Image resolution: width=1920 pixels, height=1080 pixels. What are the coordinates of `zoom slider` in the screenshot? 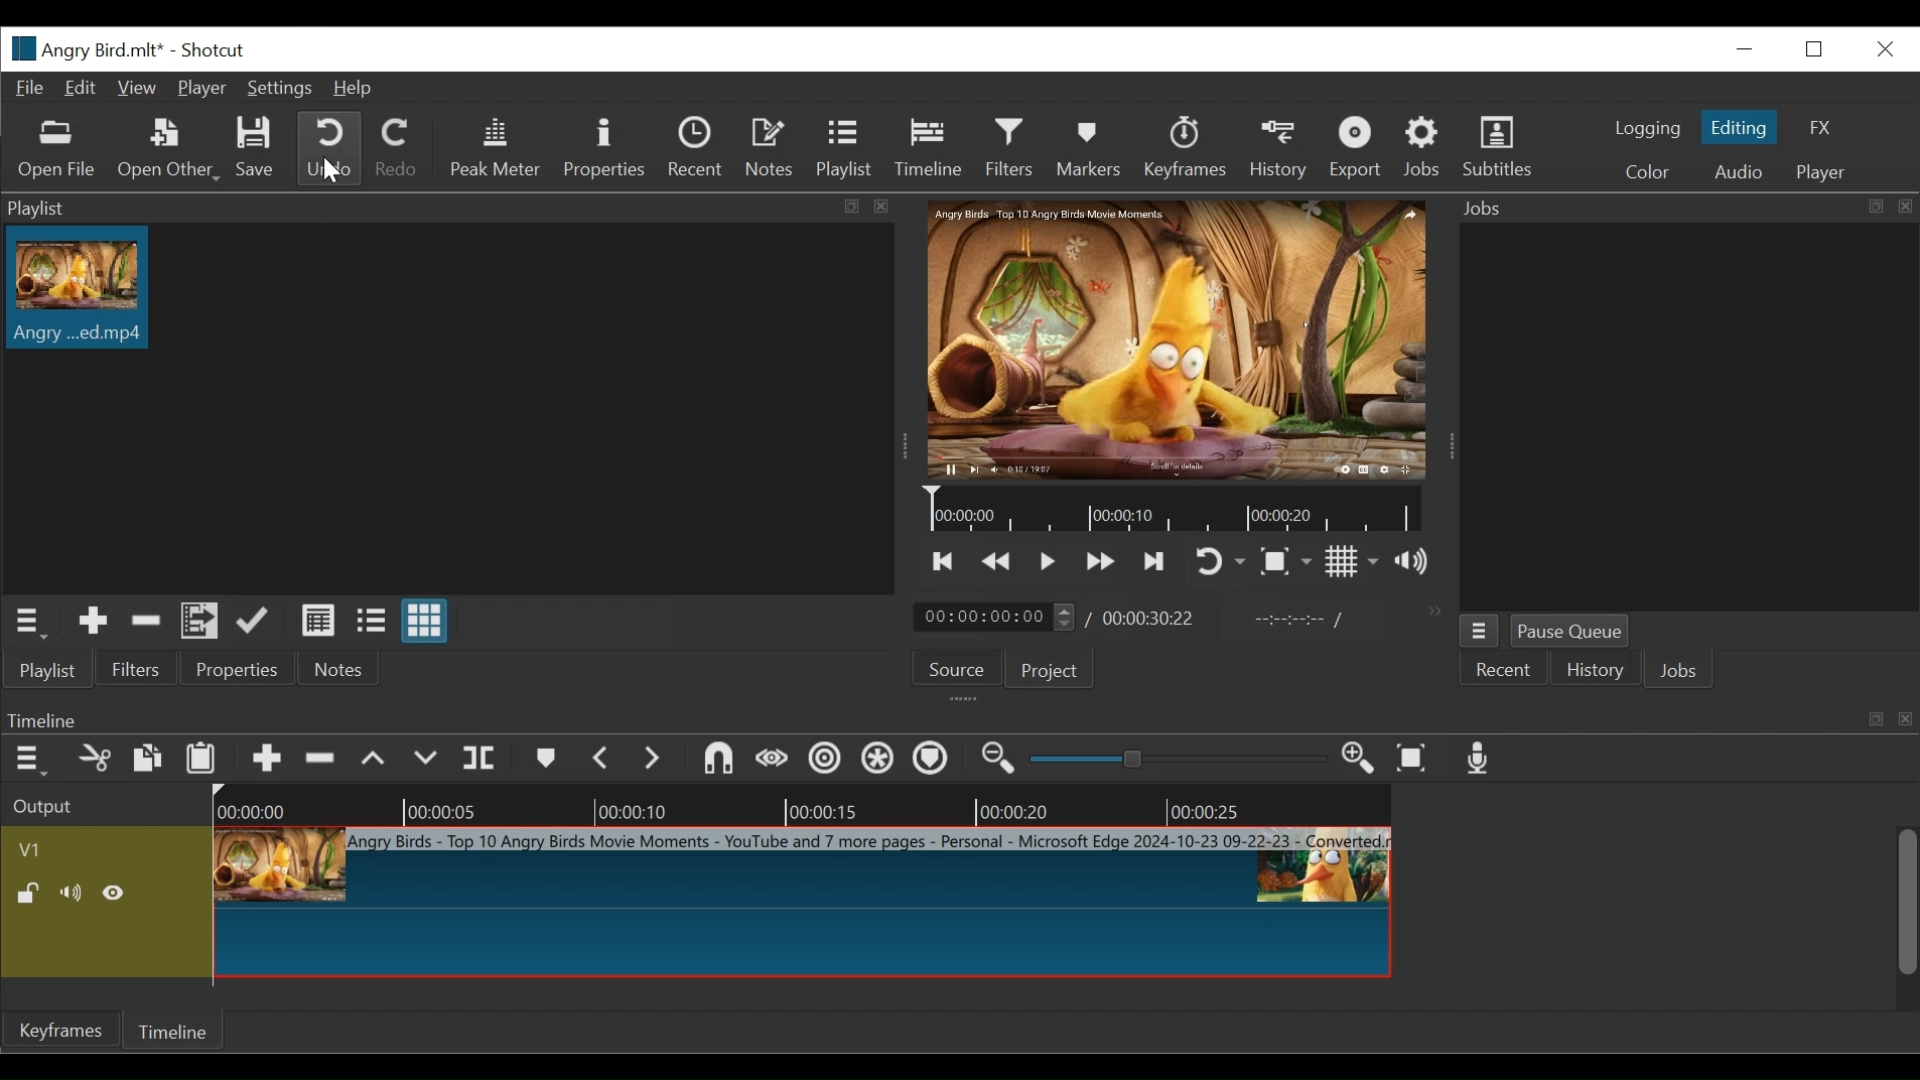 It's located at (1173, 761).